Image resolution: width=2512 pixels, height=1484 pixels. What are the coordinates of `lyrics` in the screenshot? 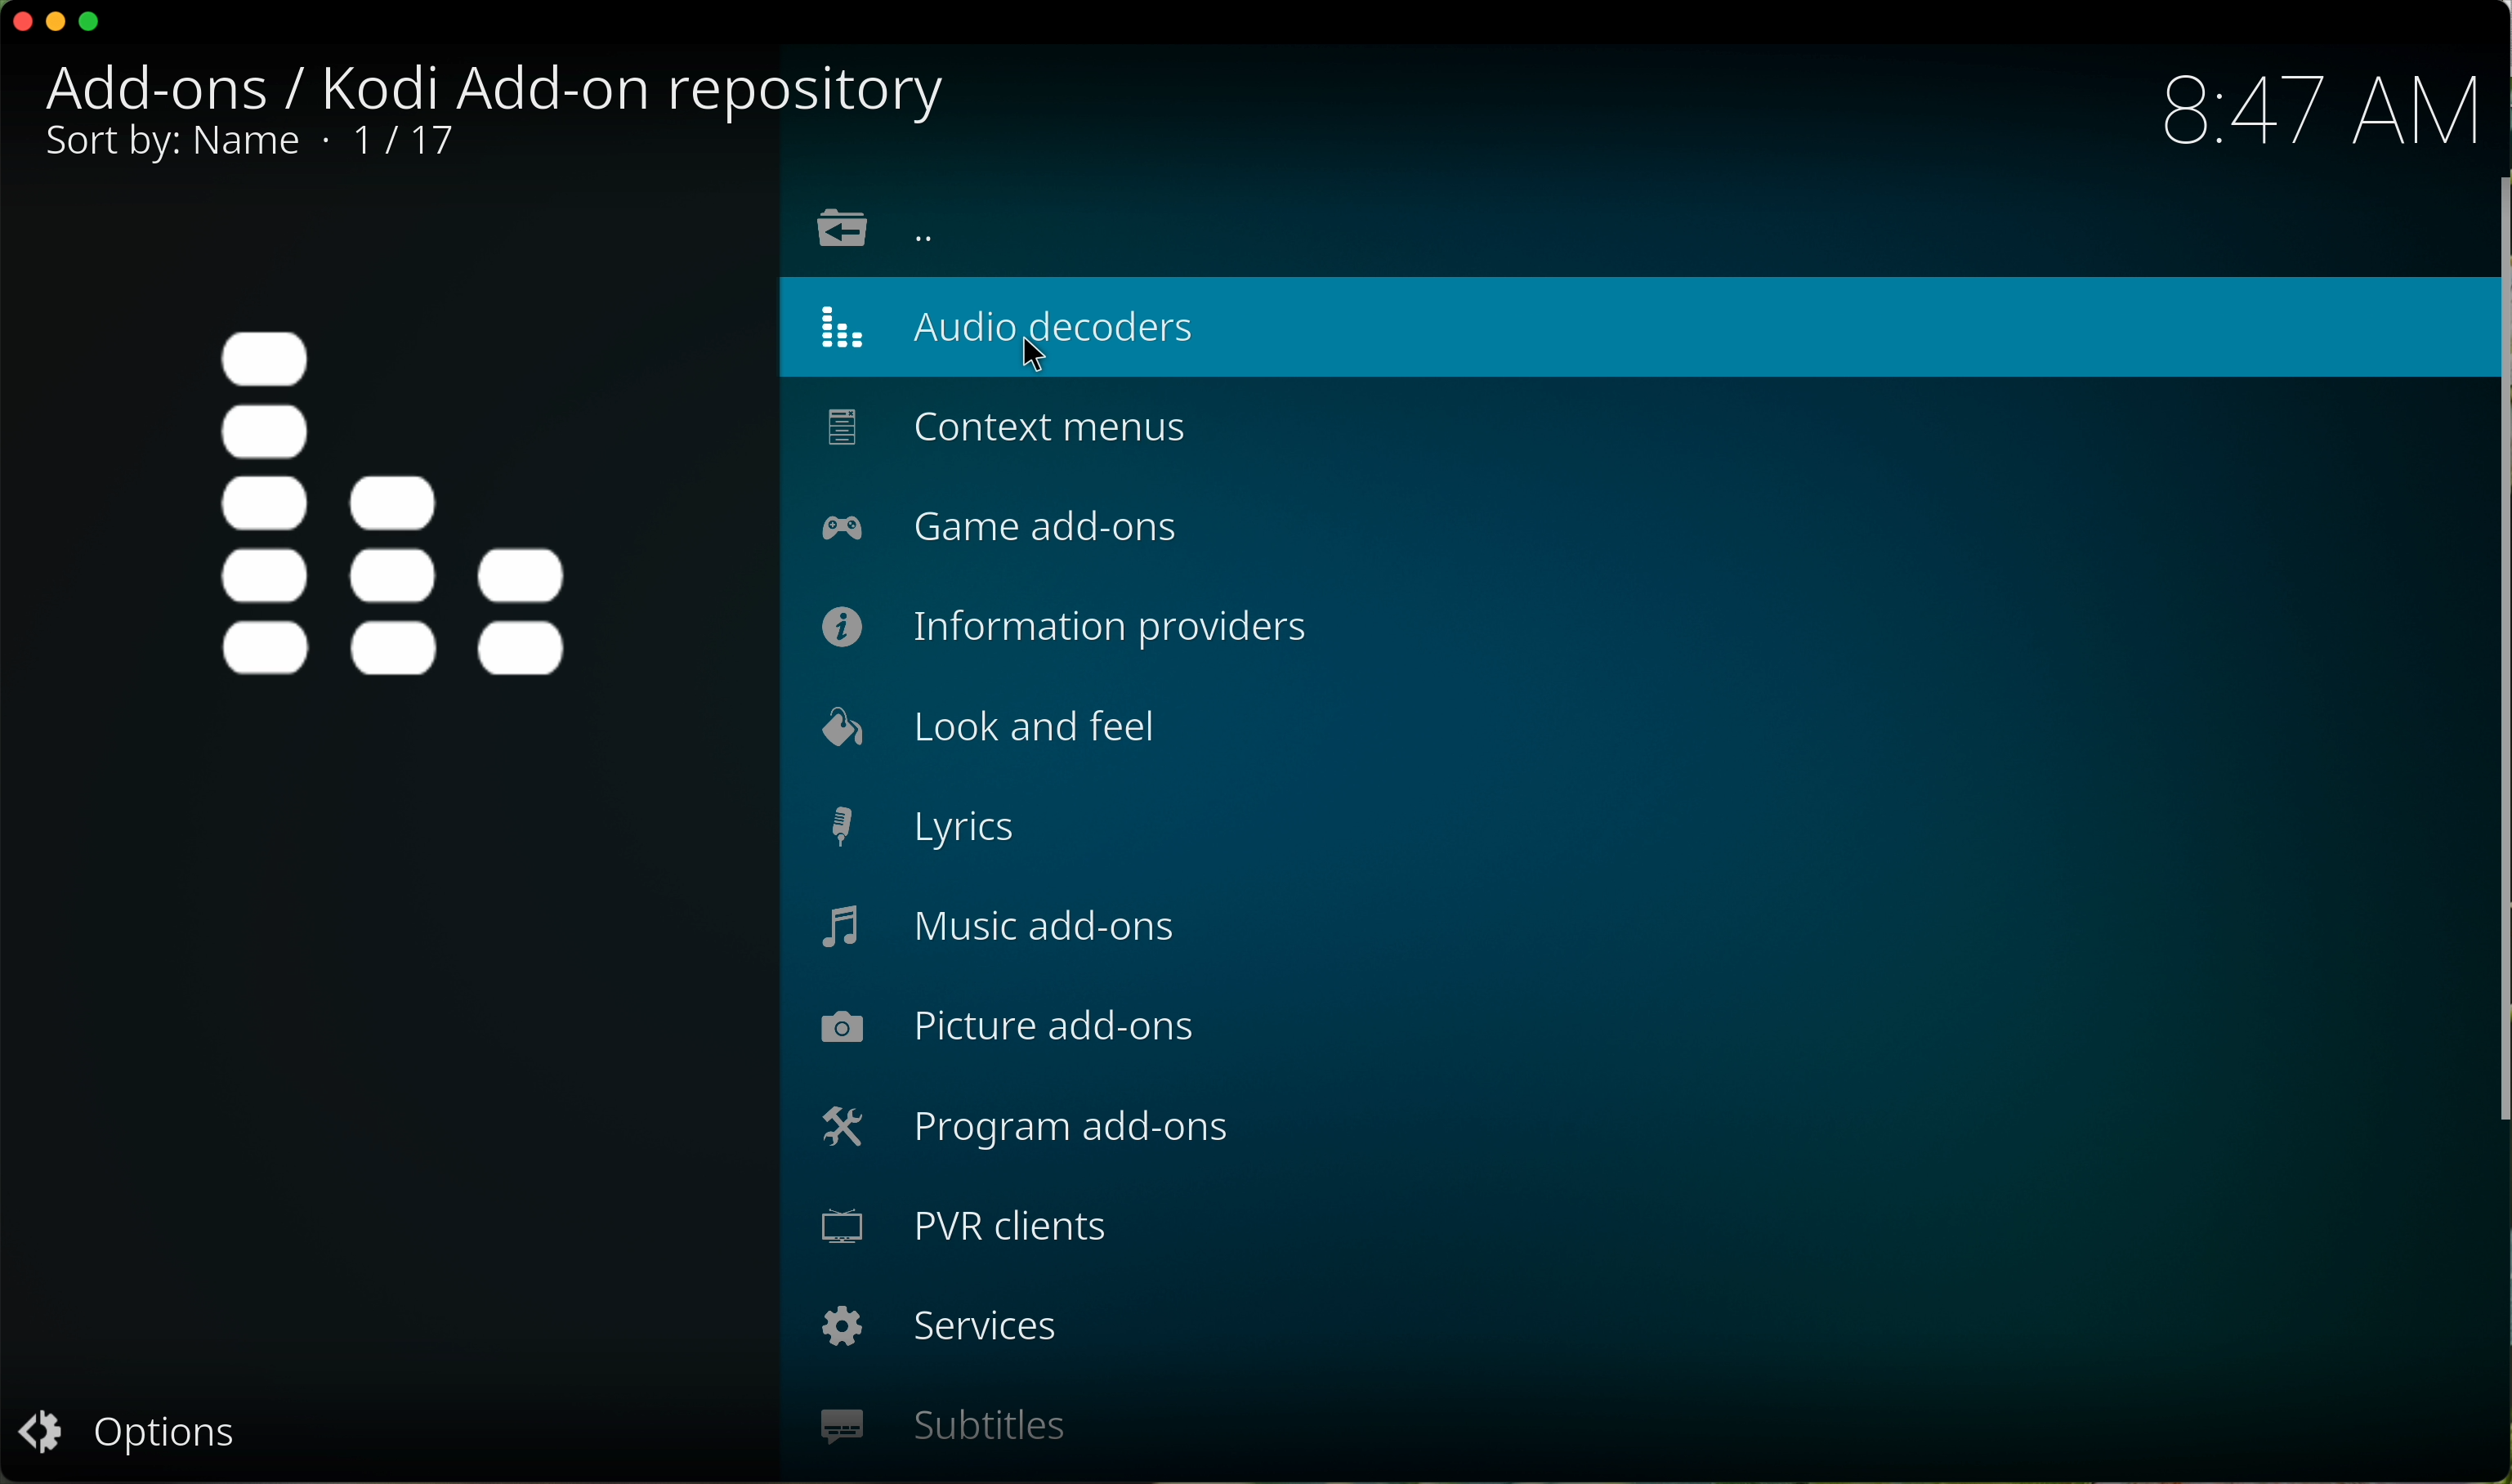 It's located at (920, 828).